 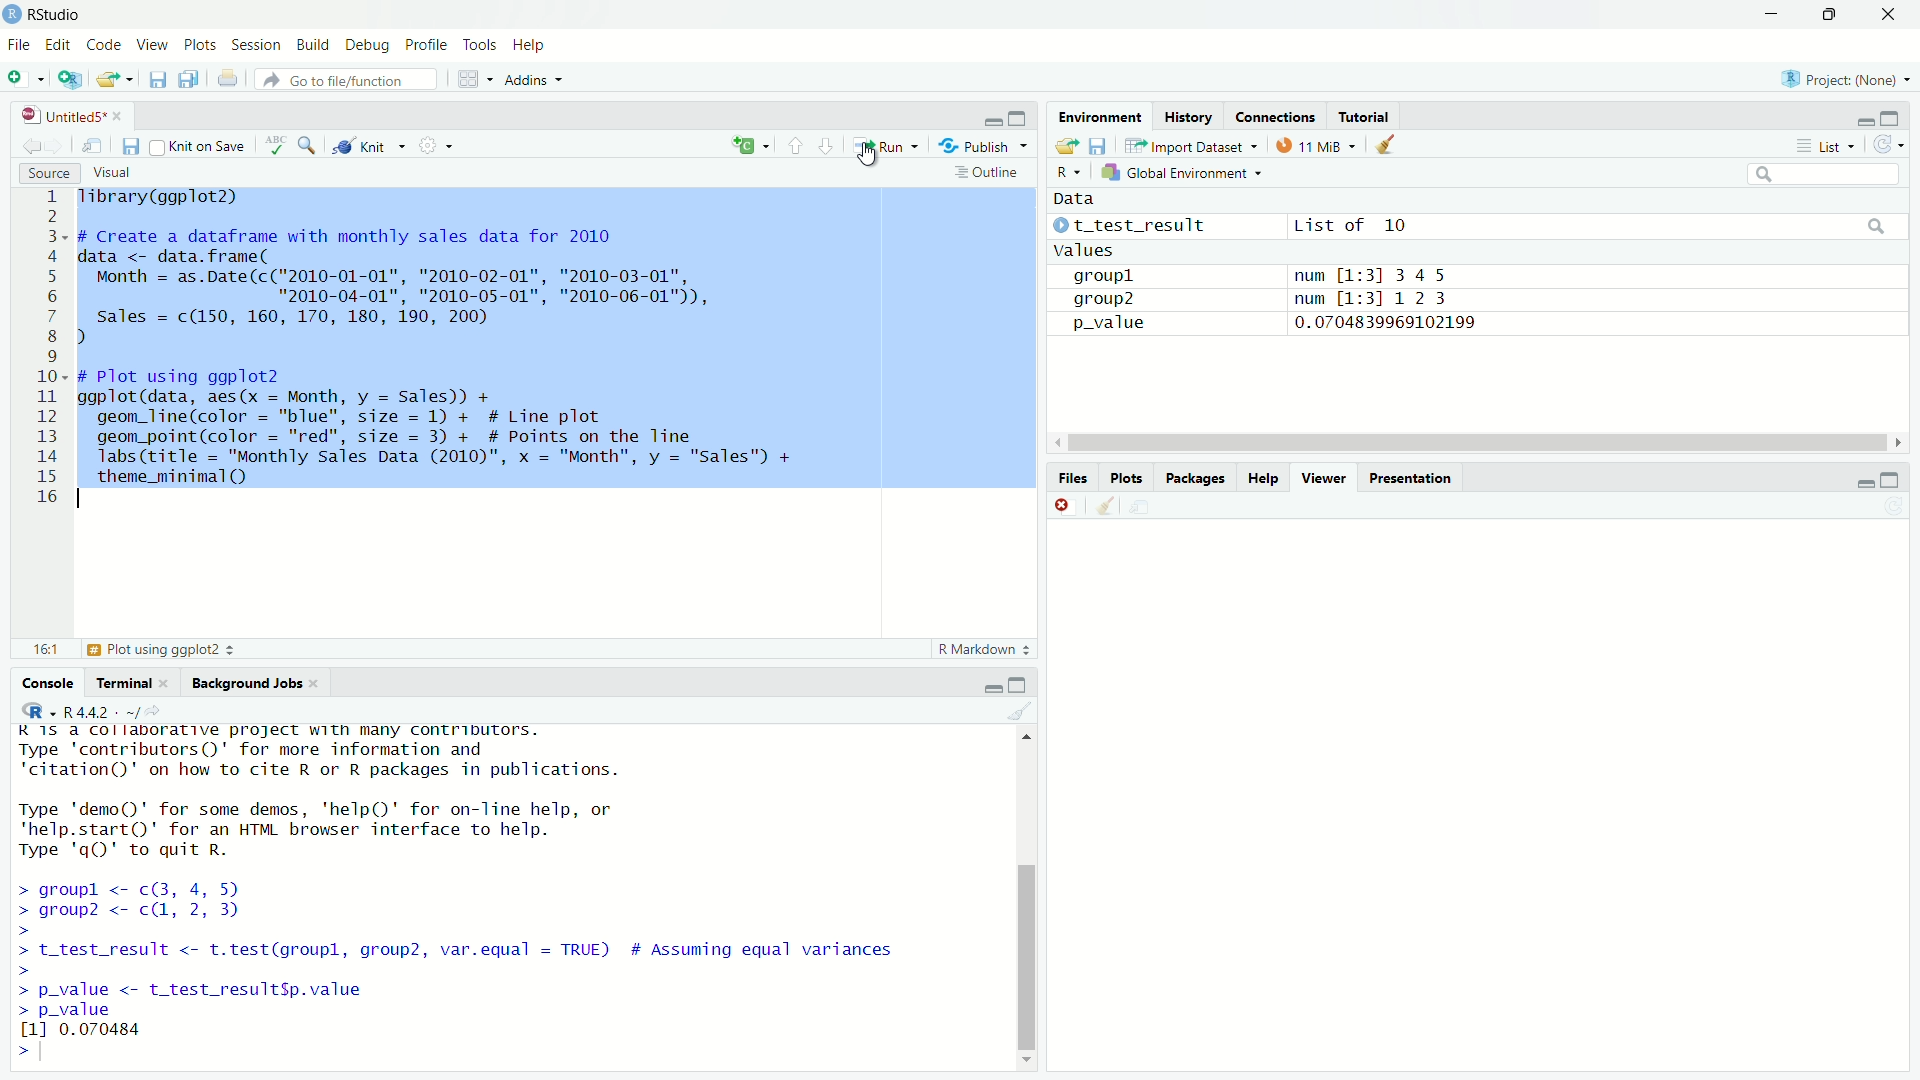 What do you see at coordinates (46, 680) in the screenshot?
I see `Console` at bounding box center [46, 680].